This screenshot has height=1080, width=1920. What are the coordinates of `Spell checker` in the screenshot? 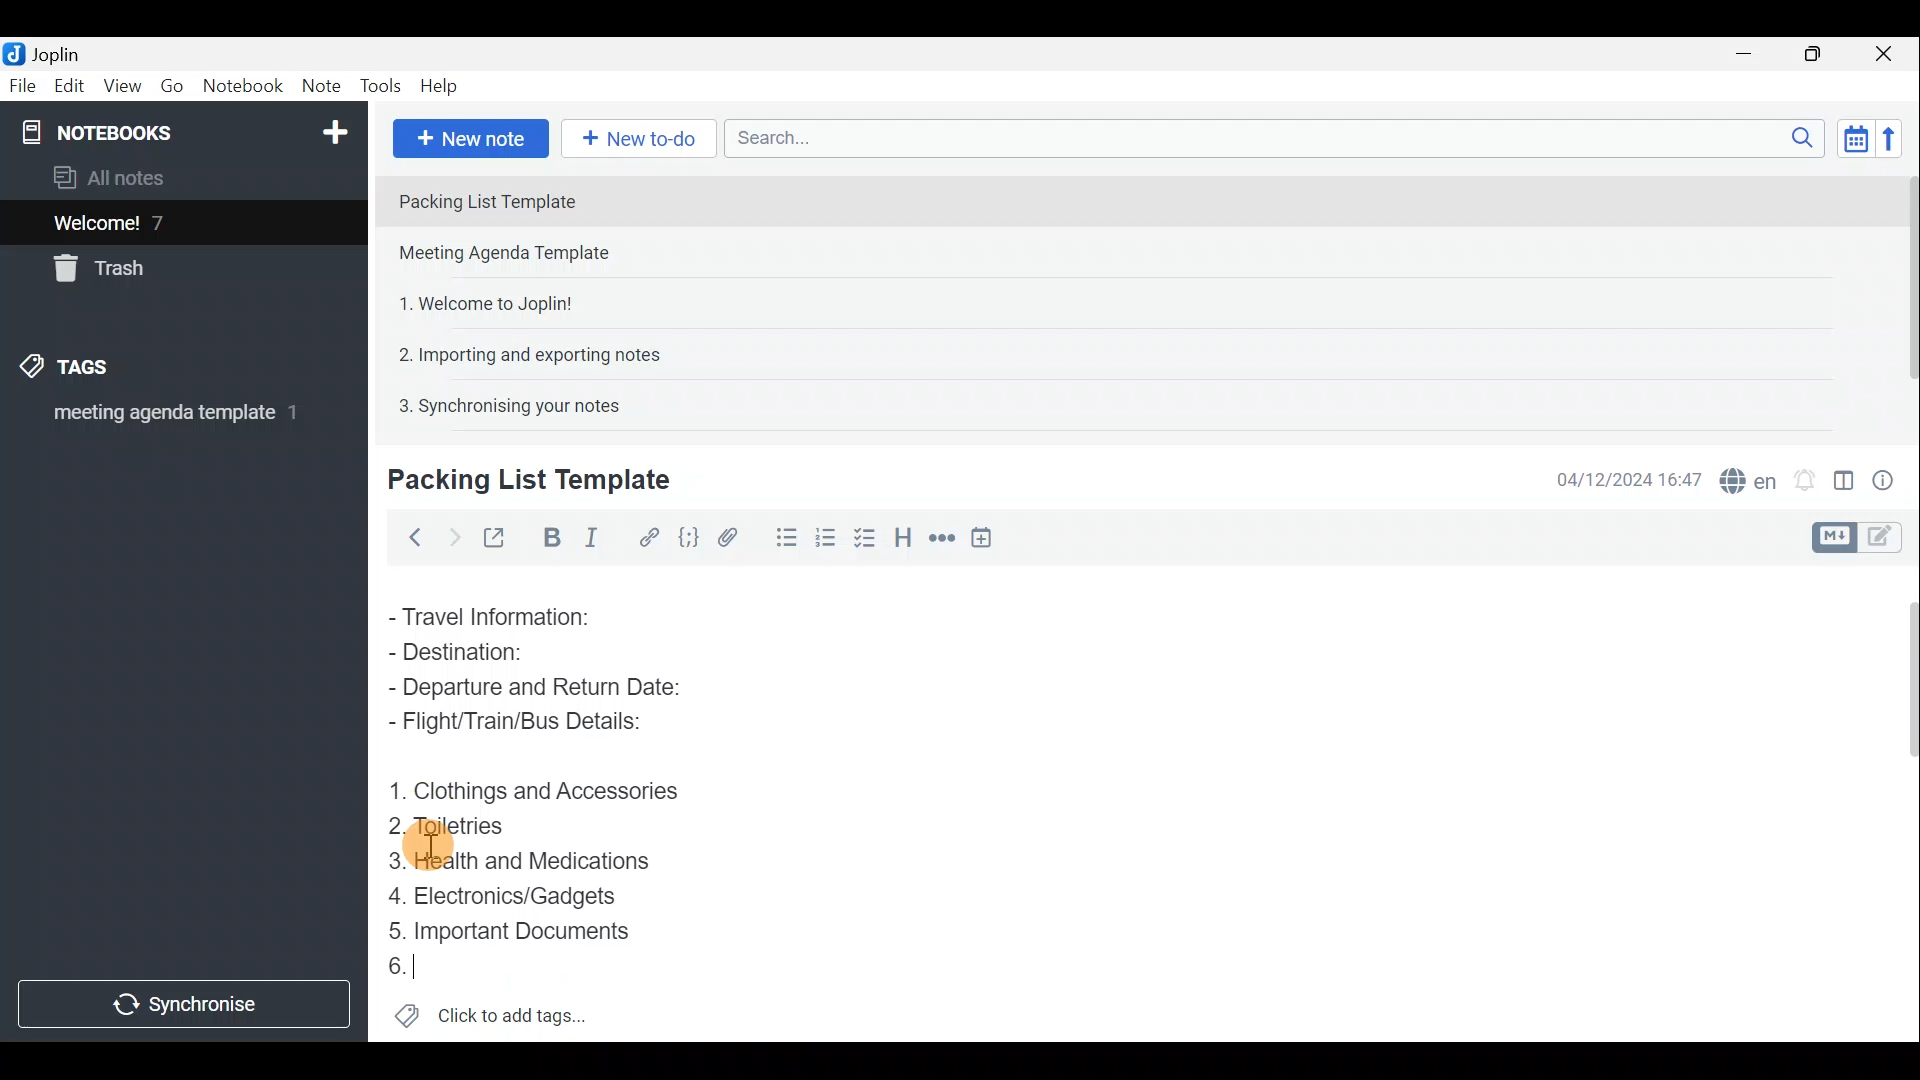 It's located at (1743, 477).